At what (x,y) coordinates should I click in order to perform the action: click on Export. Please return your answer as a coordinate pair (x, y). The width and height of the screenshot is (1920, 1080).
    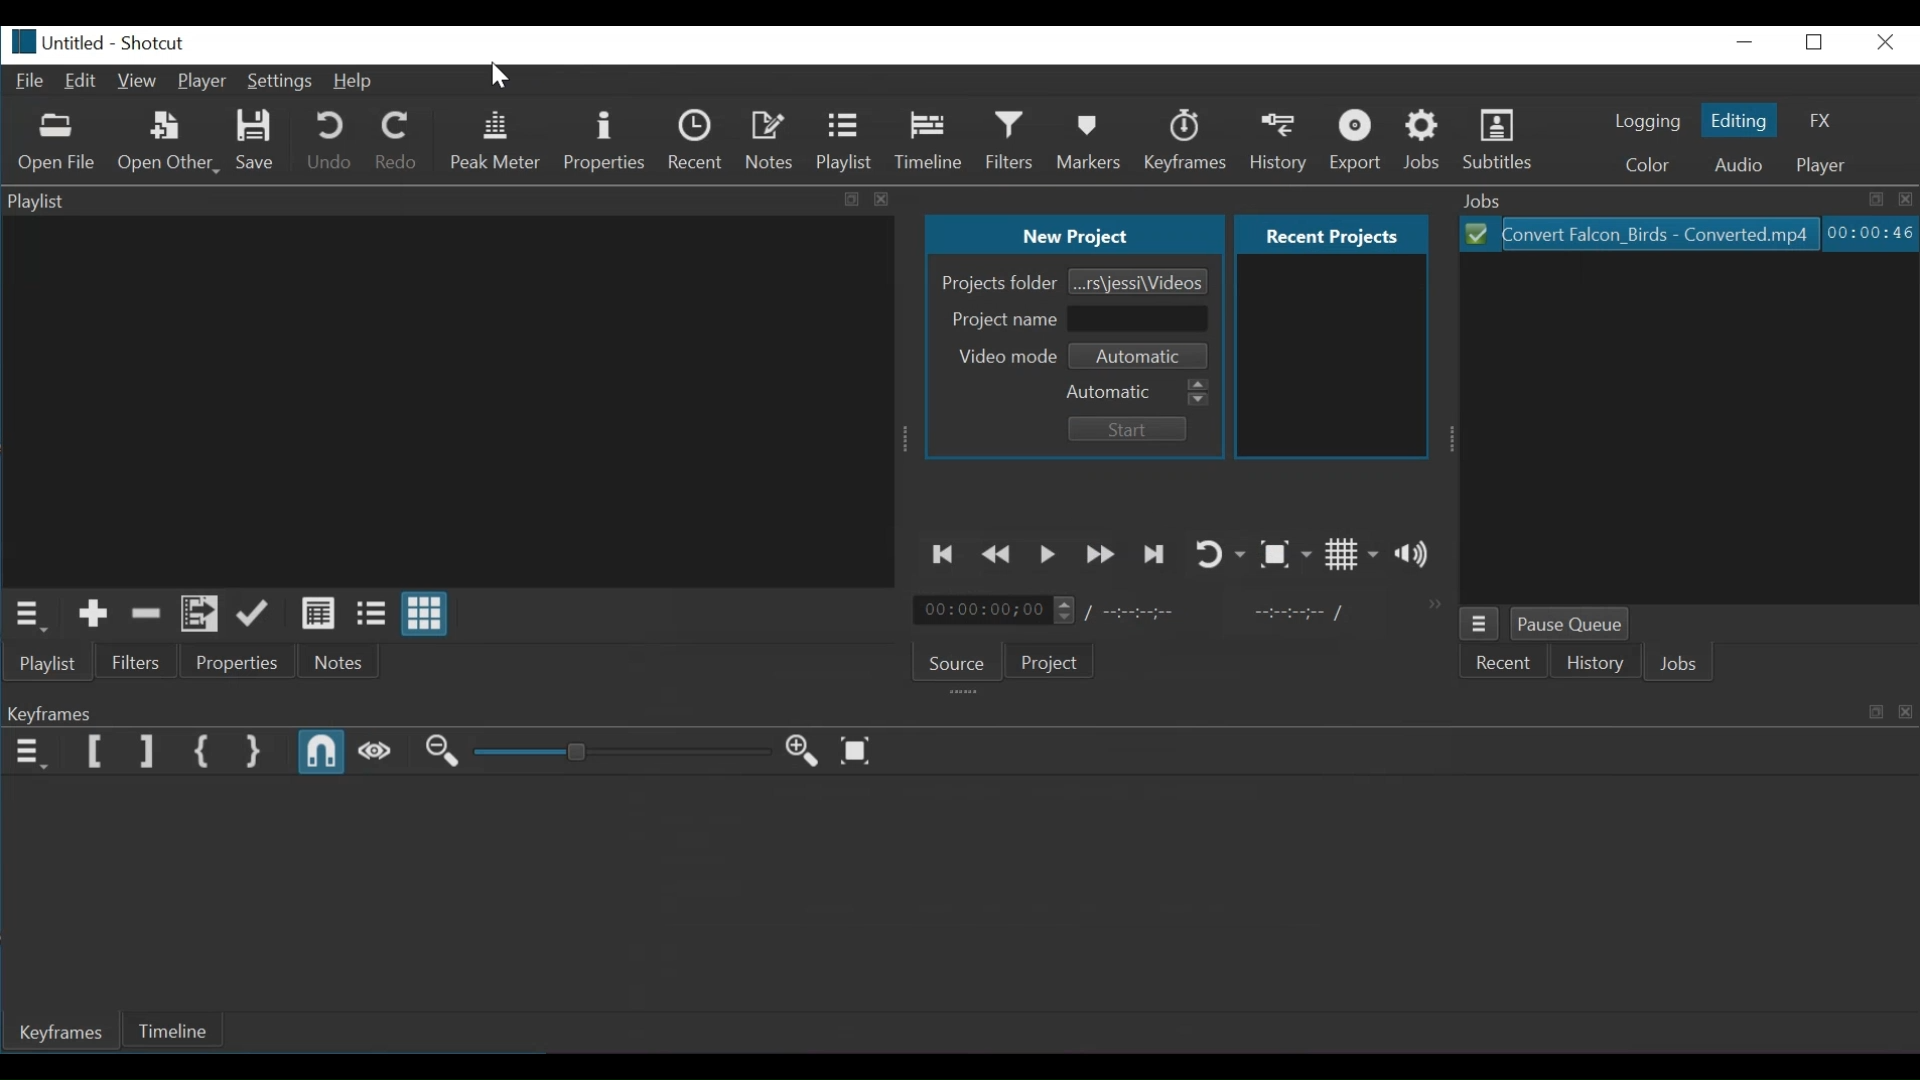
    Looking at the image, I should click on (1360, 141).